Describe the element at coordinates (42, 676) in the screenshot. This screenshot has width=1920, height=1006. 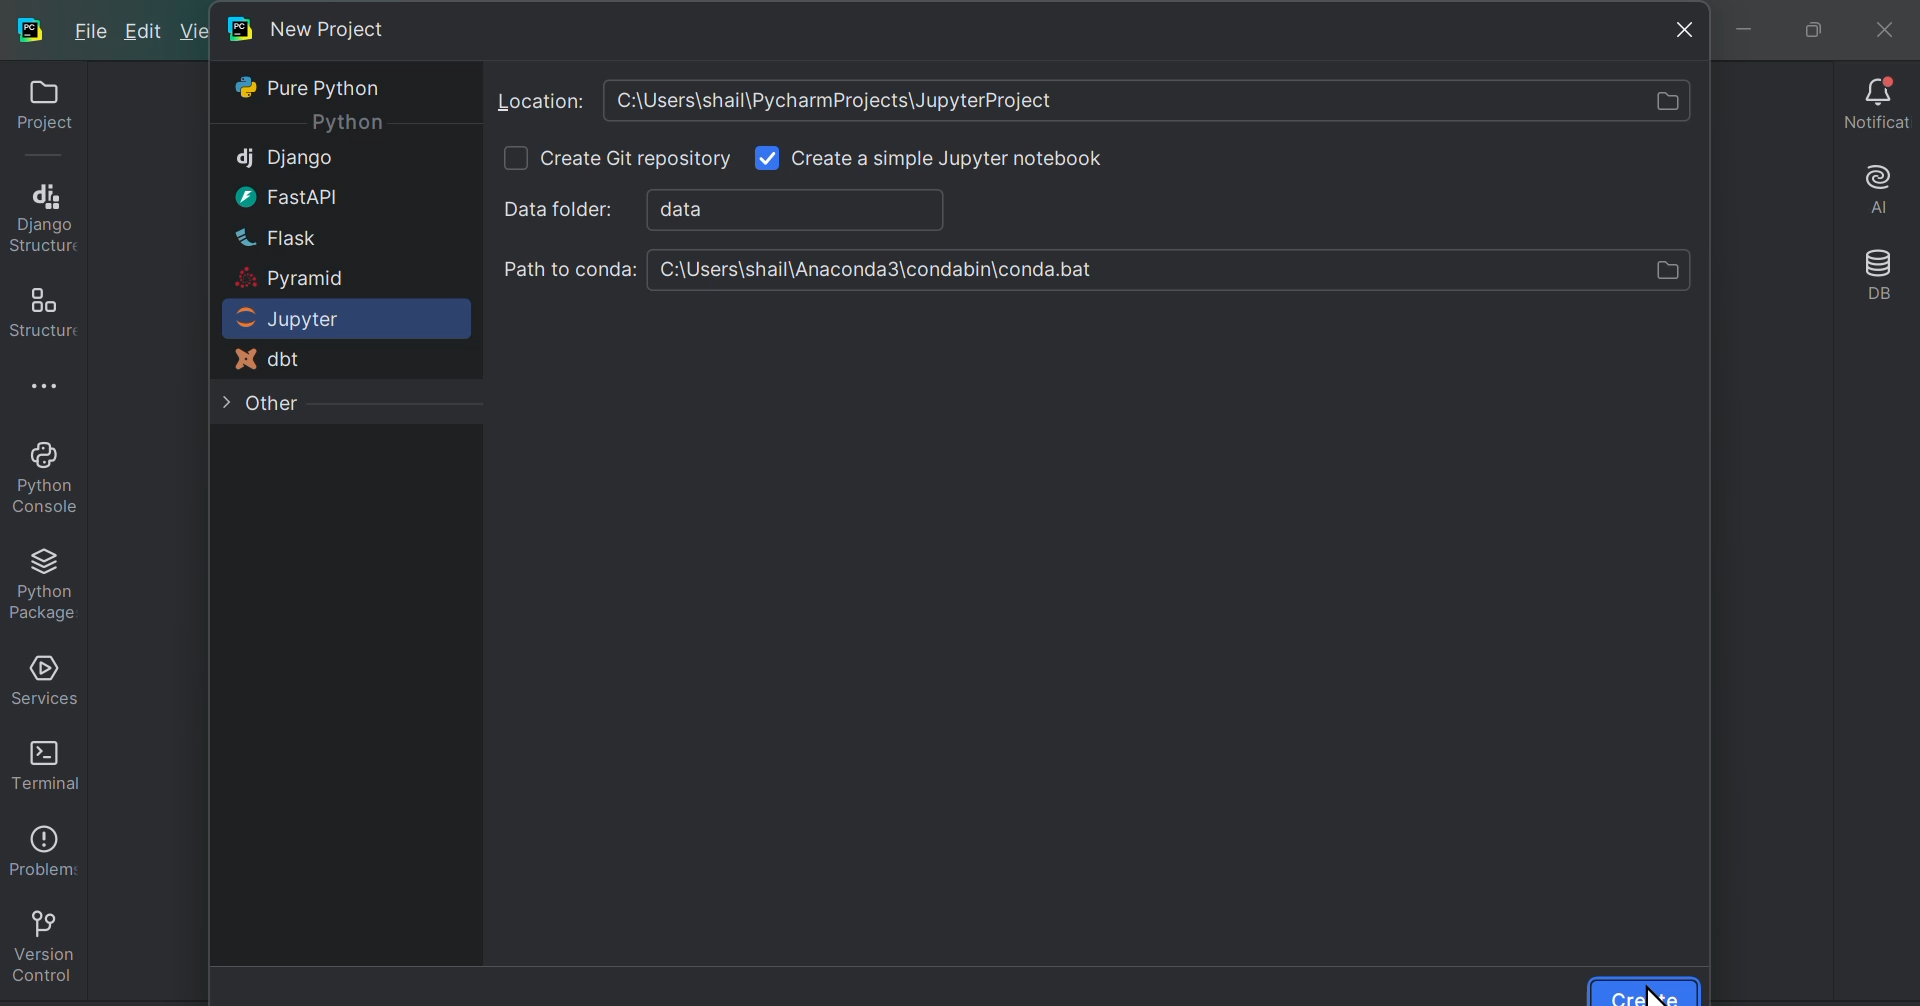
I see `Services` at that location.